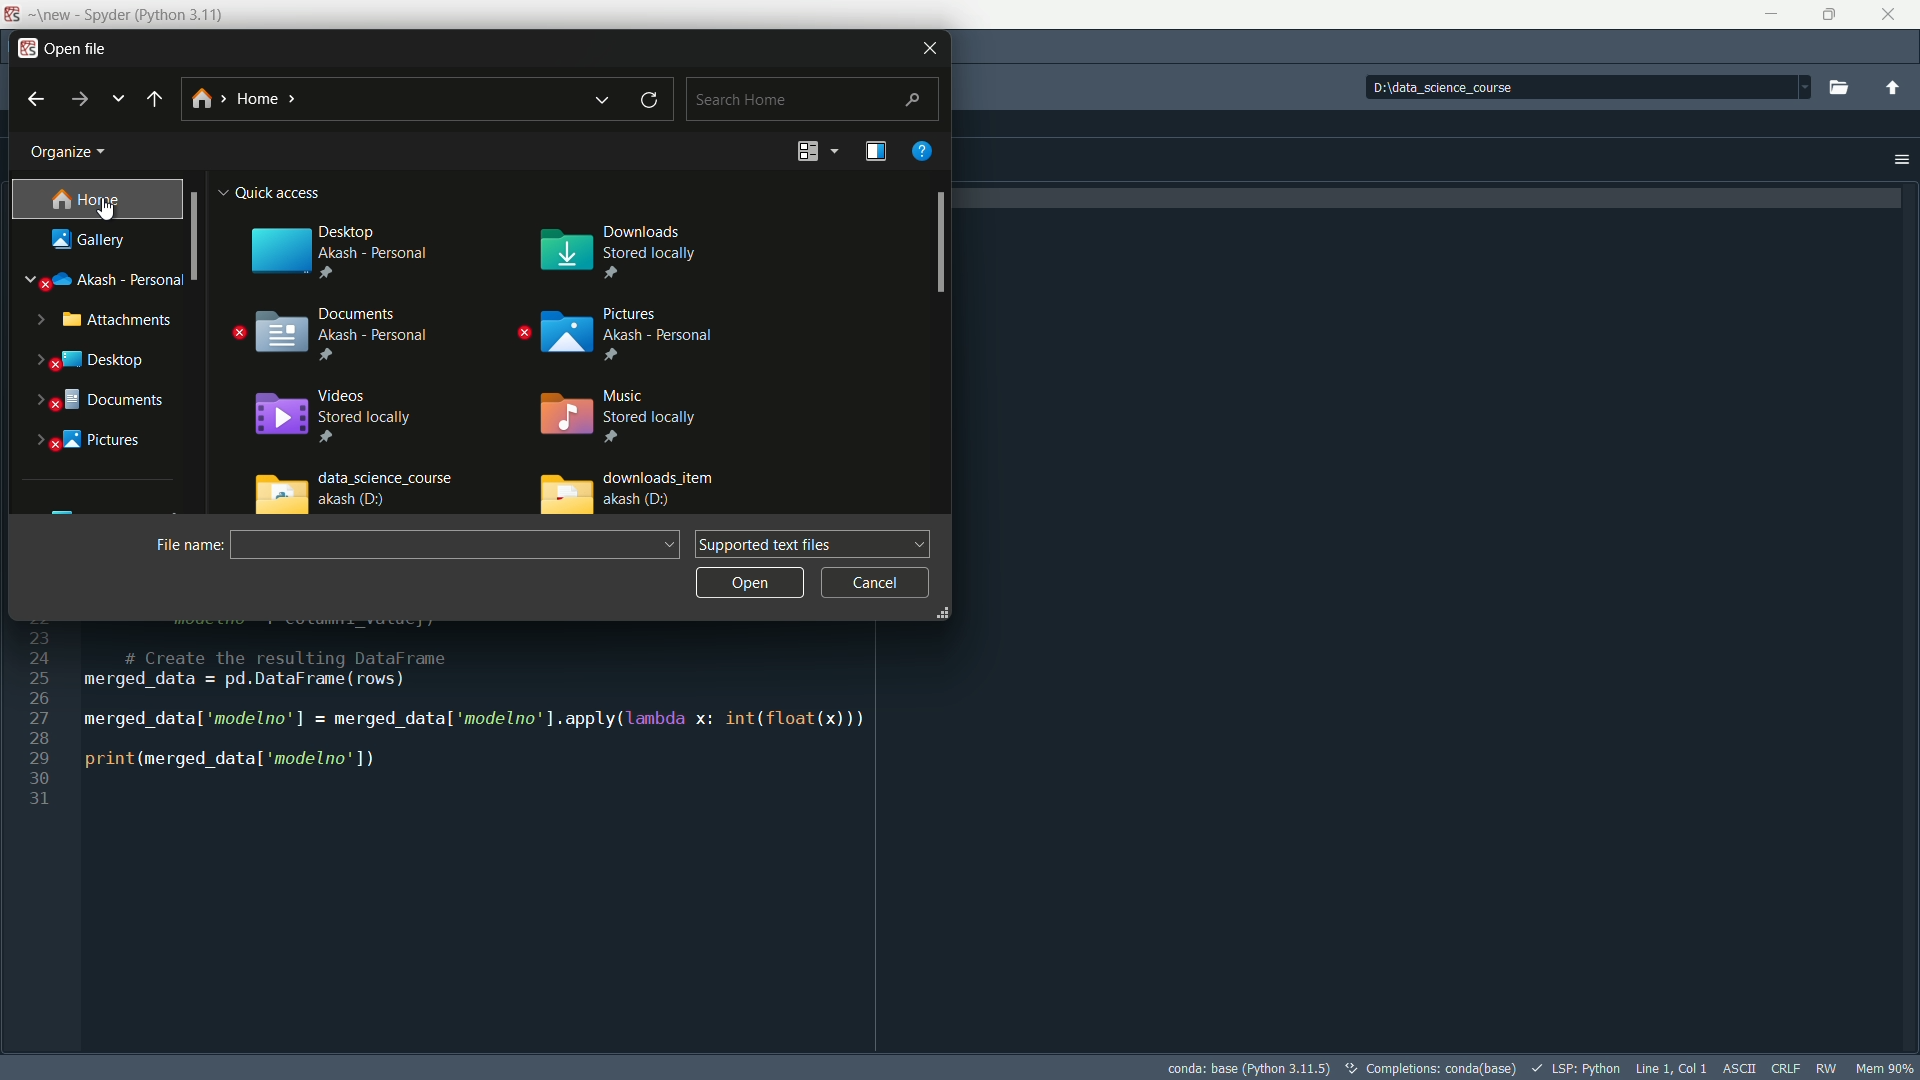 This screenshot has height=1080, width=1920. I want to click on line number, so click(41, 717).